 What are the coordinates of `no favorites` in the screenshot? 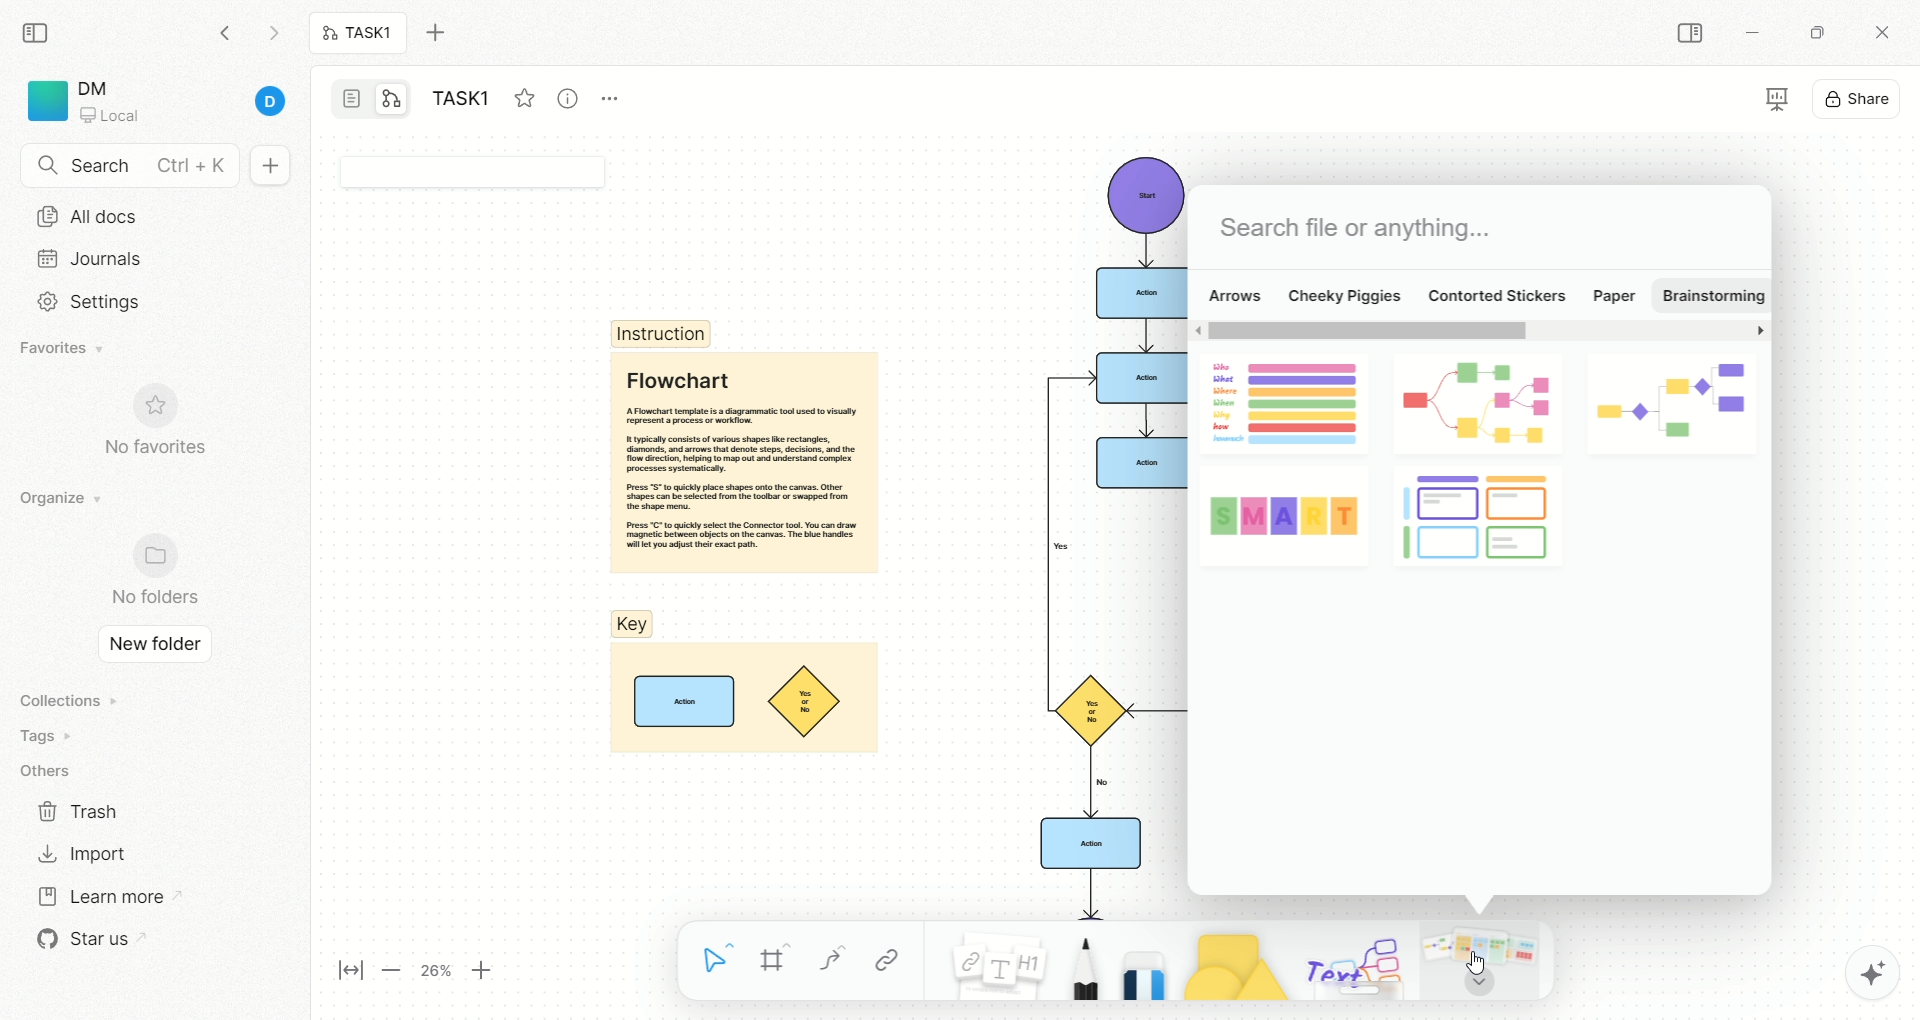 It's located at (165, 432).